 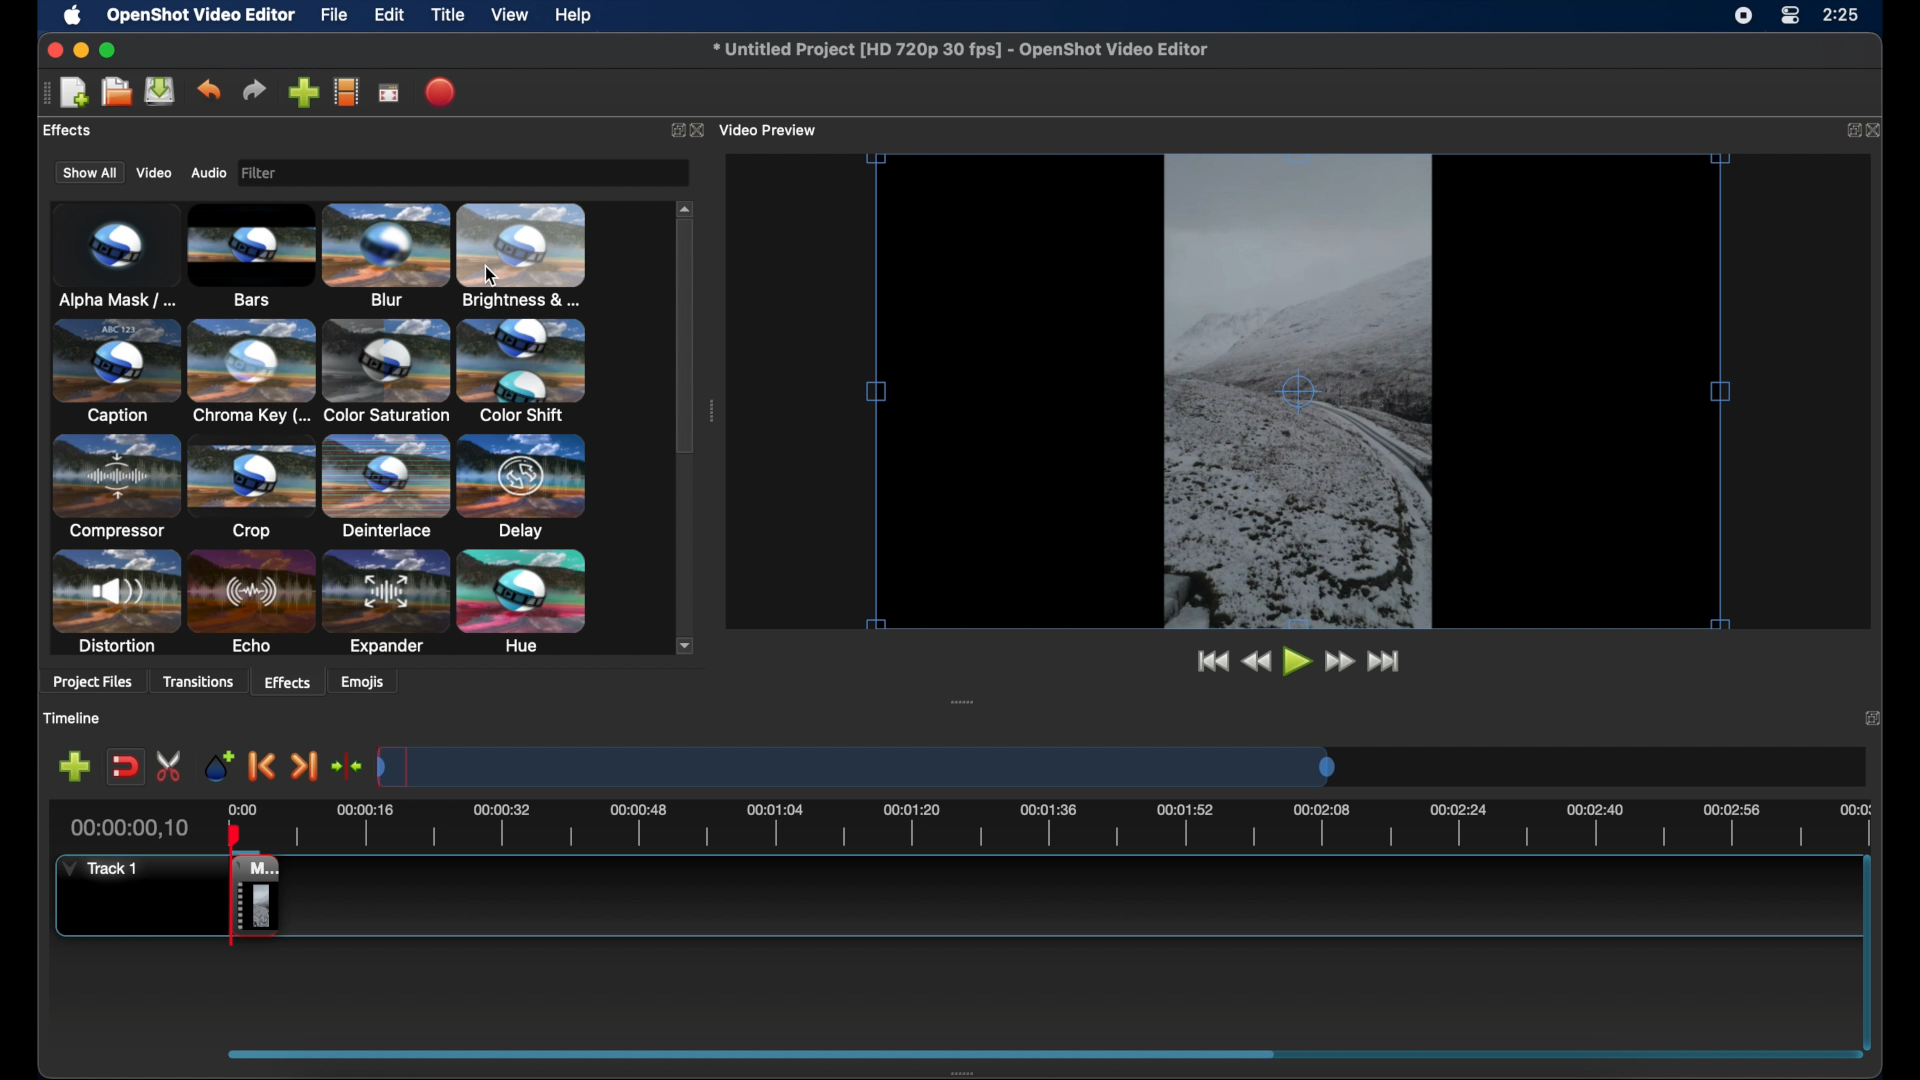 What do you see at coordinates (116, 92) in the screenshot?
I see `open project` at bounding box center [116, 92].